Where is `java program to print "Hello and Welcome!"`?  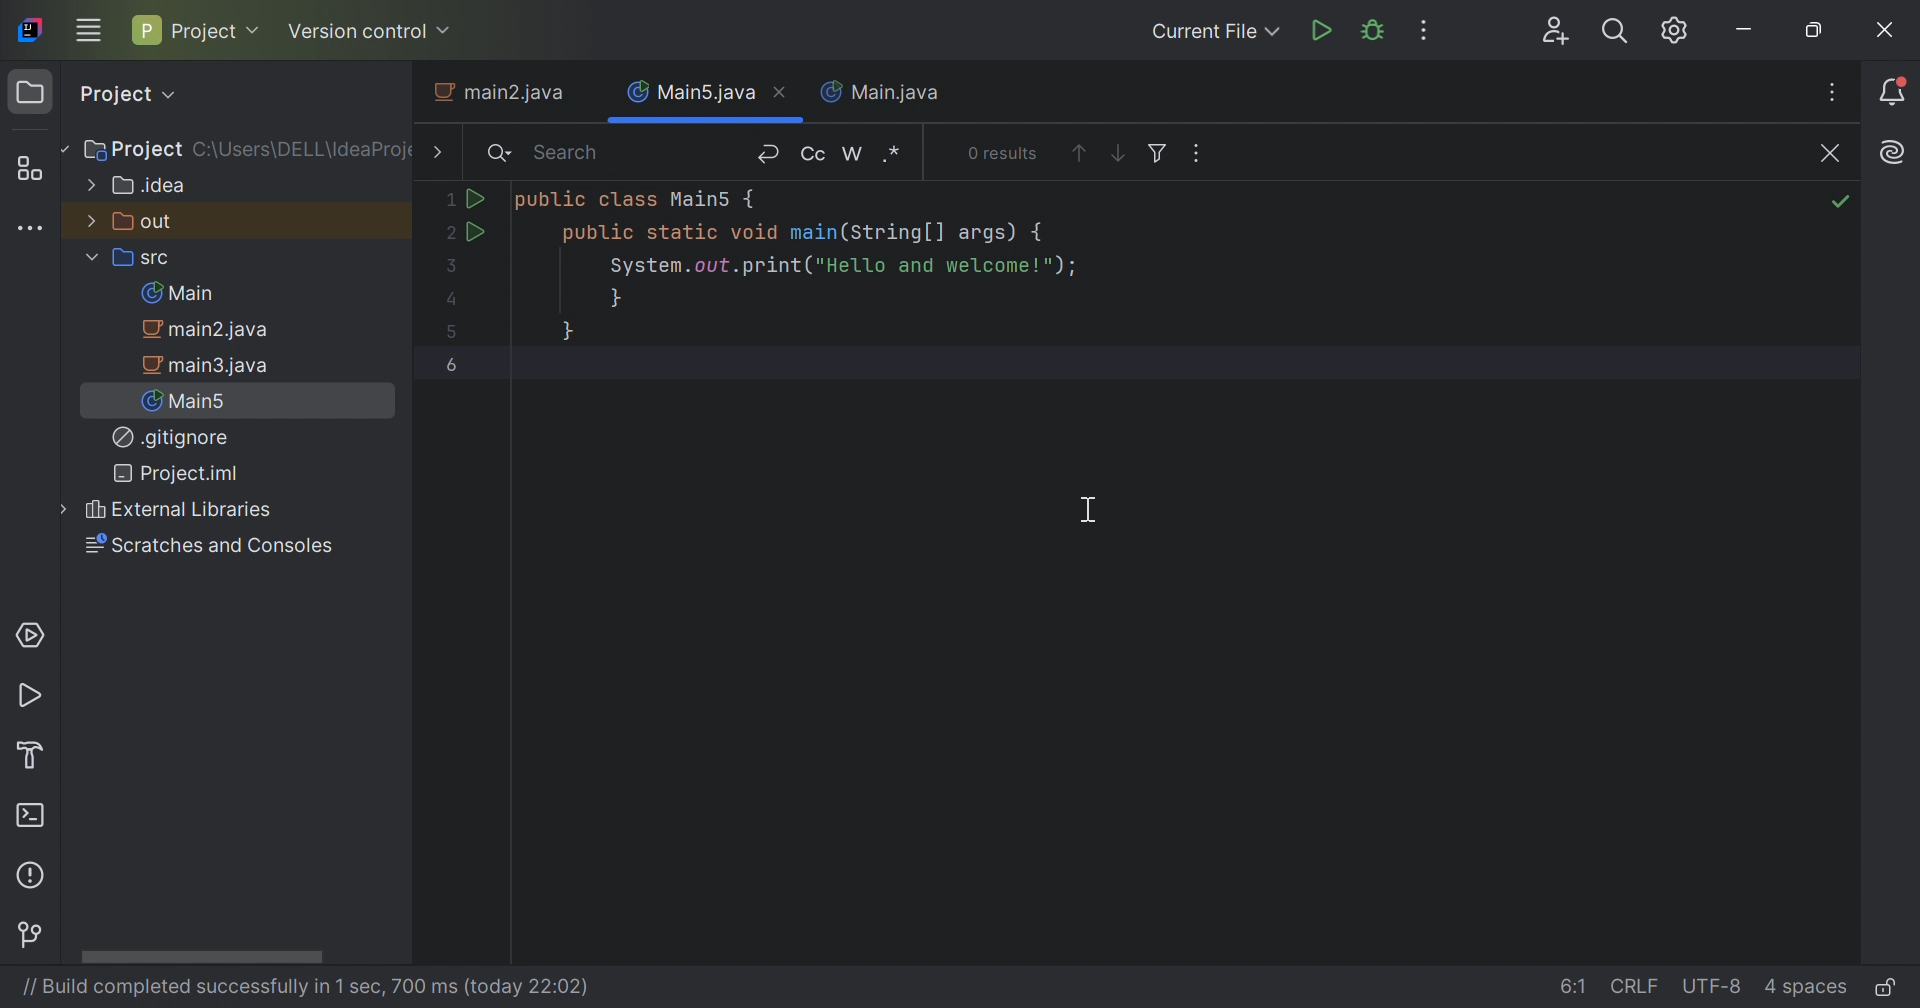
java program to print "Hello and Welcome!" is located at coordinates (796, 268).